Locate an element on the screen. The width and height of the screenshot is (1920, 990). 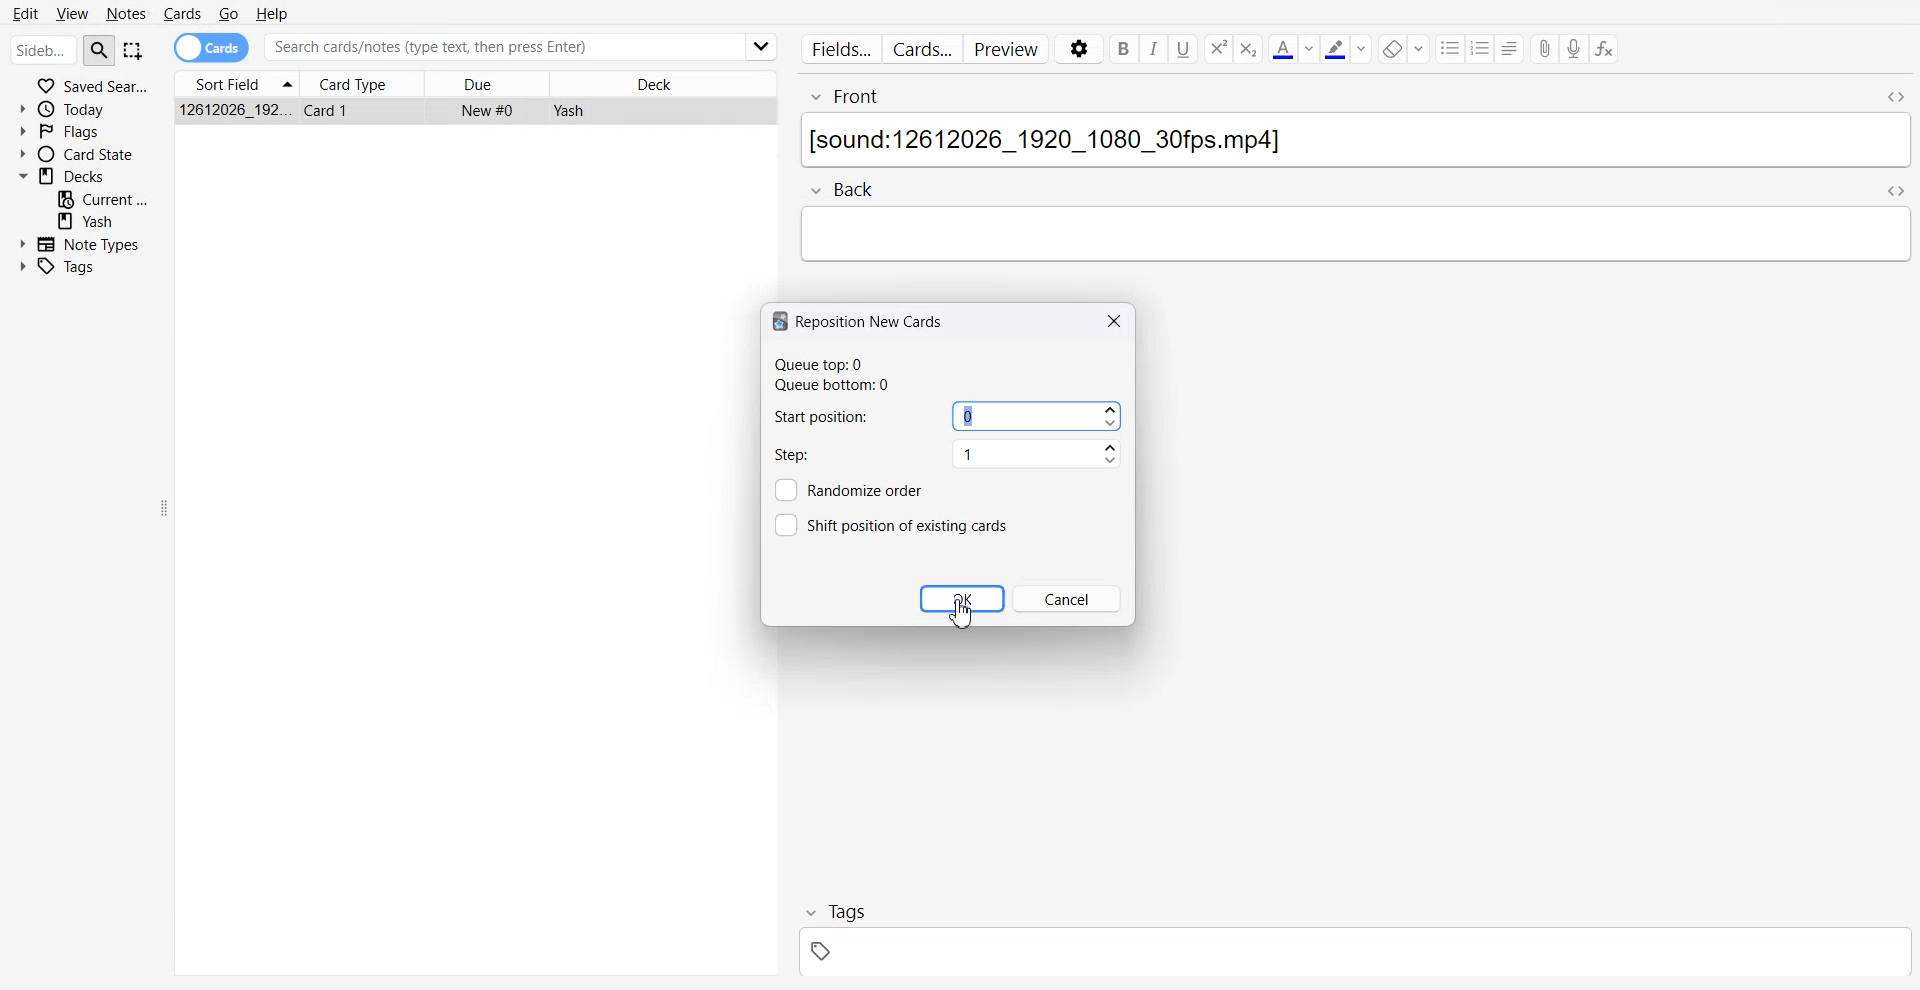
Current is located at coordinates (104, 198).